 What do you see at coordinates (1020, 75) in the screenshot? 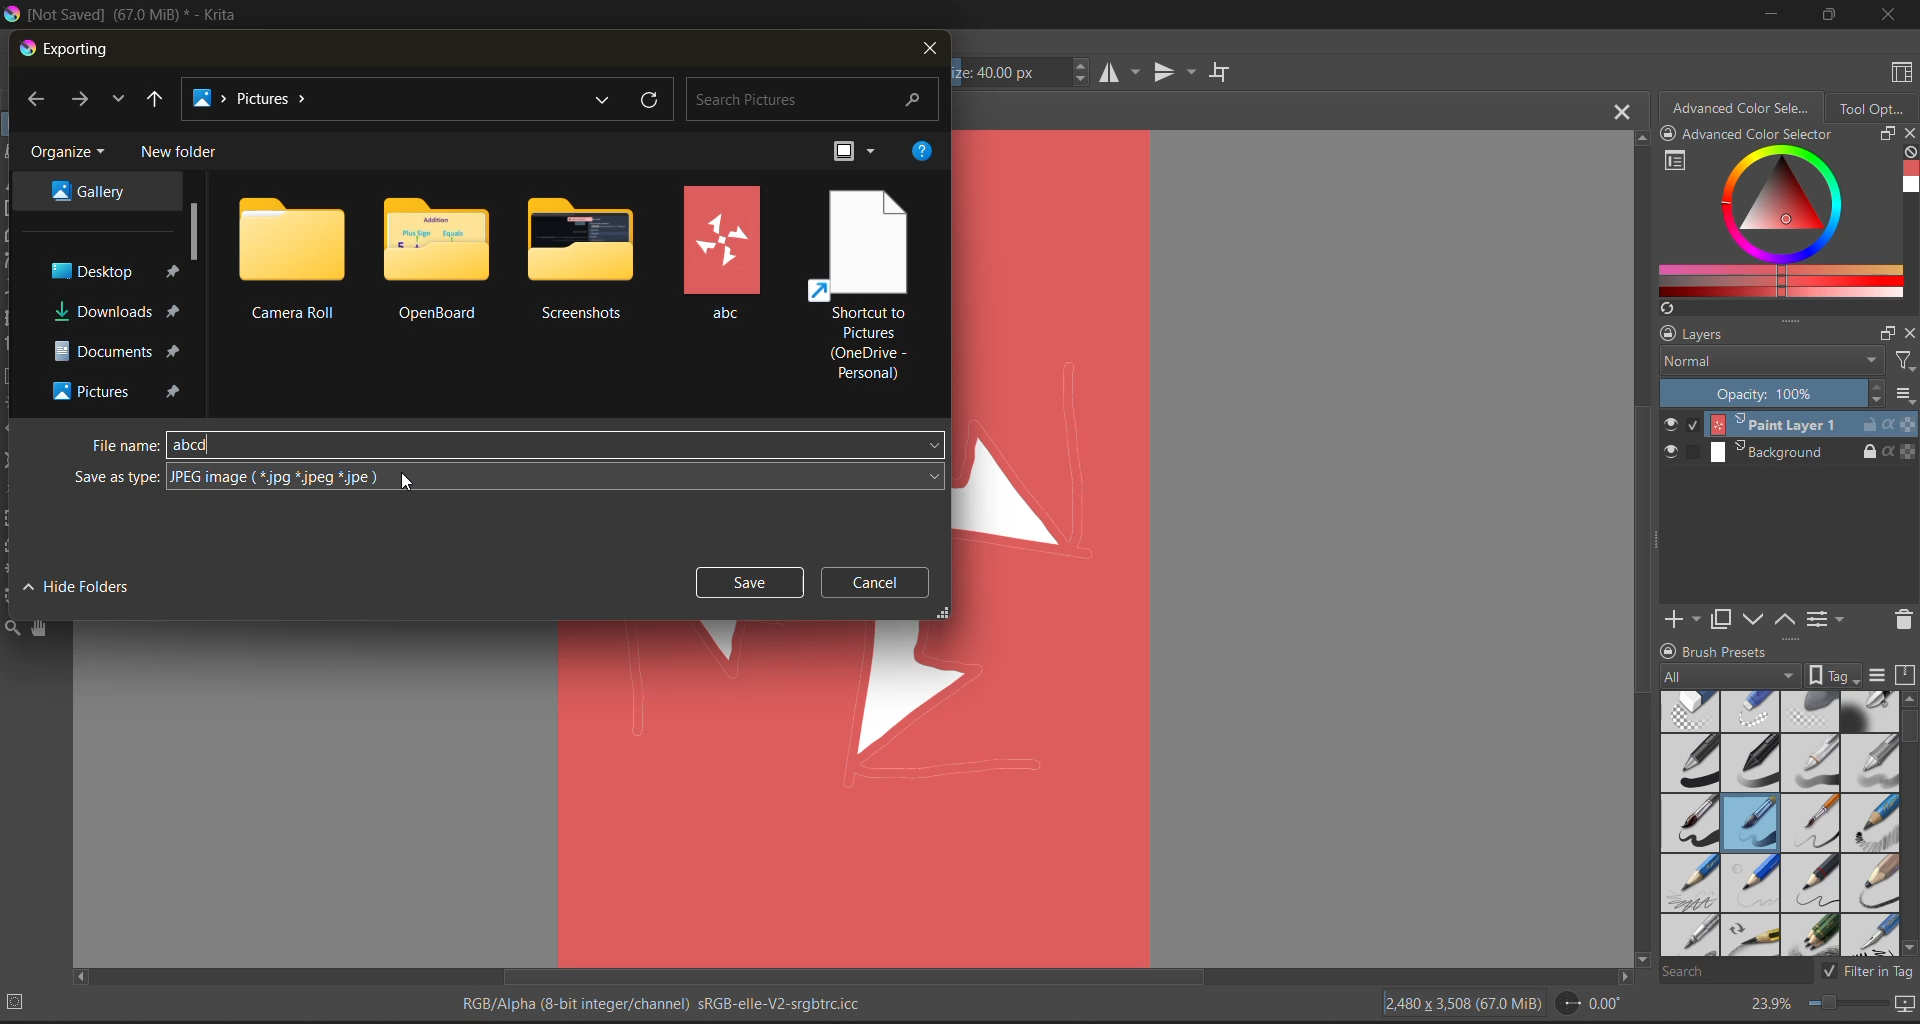
I see `size` at bounding box center [1020, 75].